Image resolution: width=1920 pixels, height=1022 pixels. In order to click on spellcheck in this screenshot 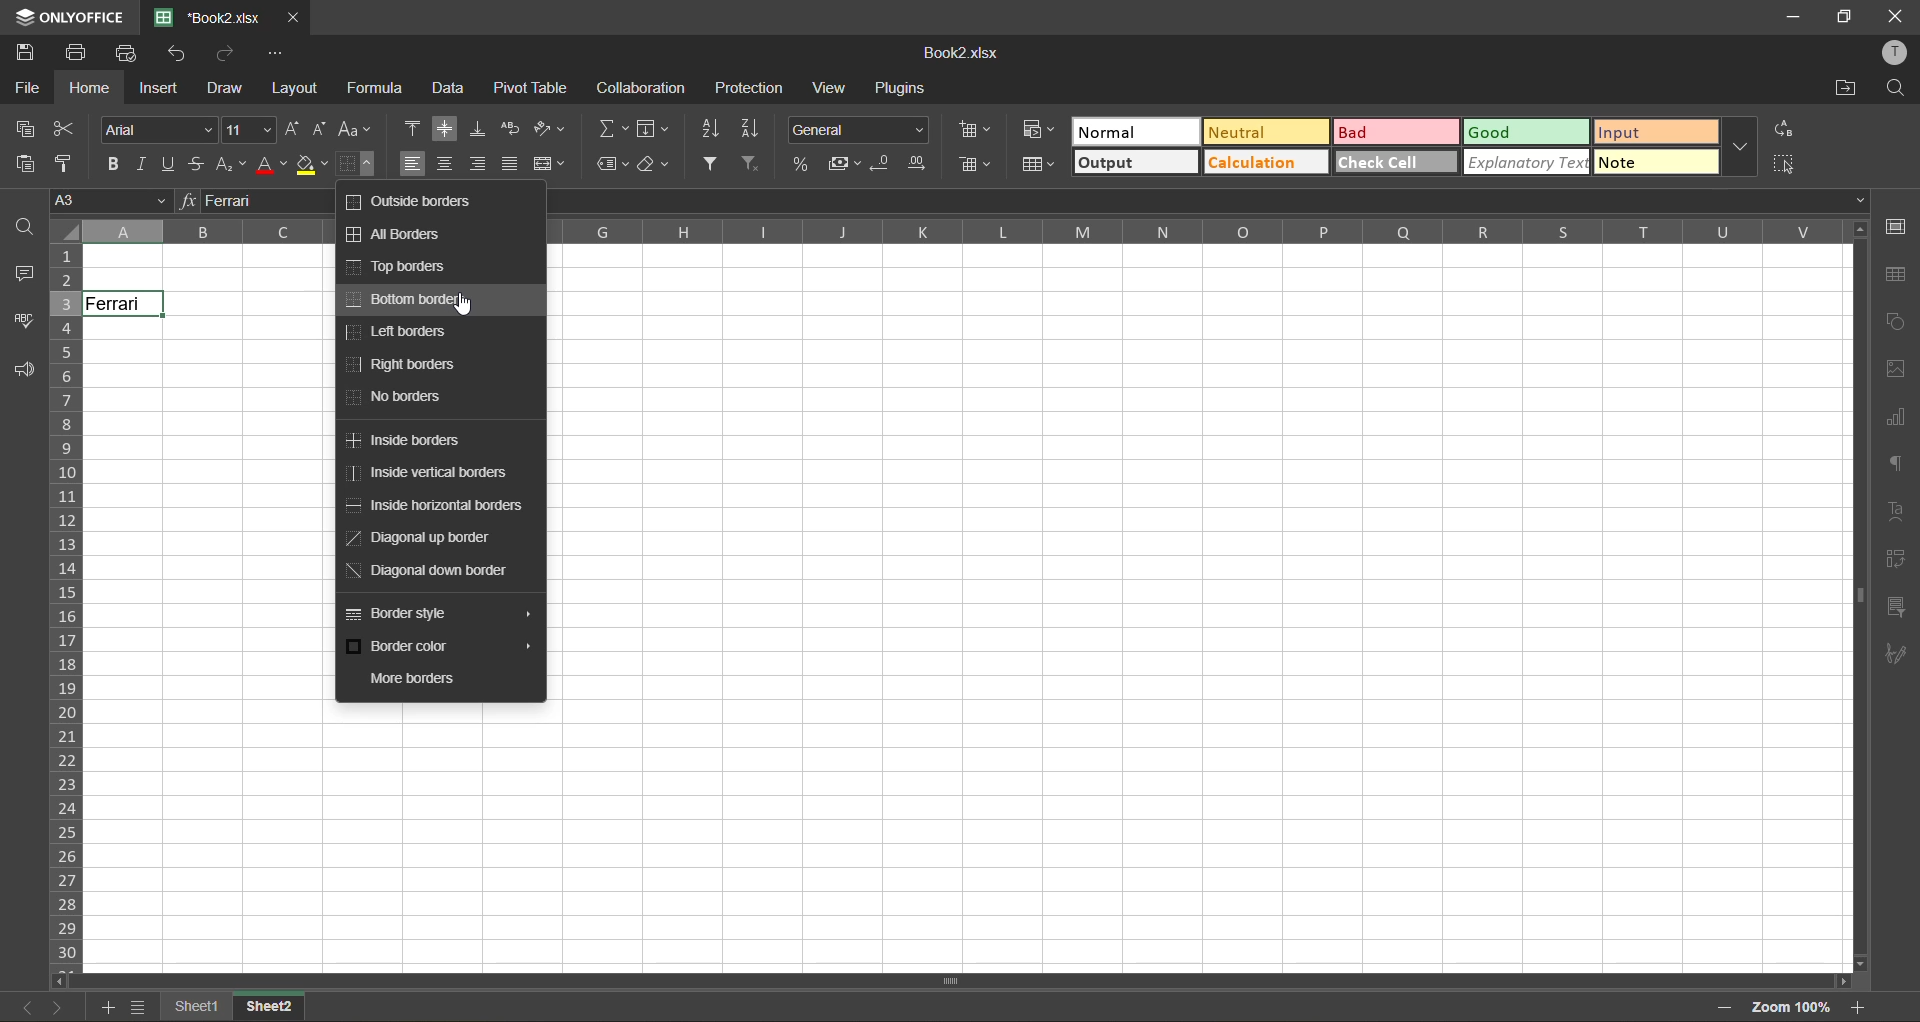, I will do `click(24, 321)`.